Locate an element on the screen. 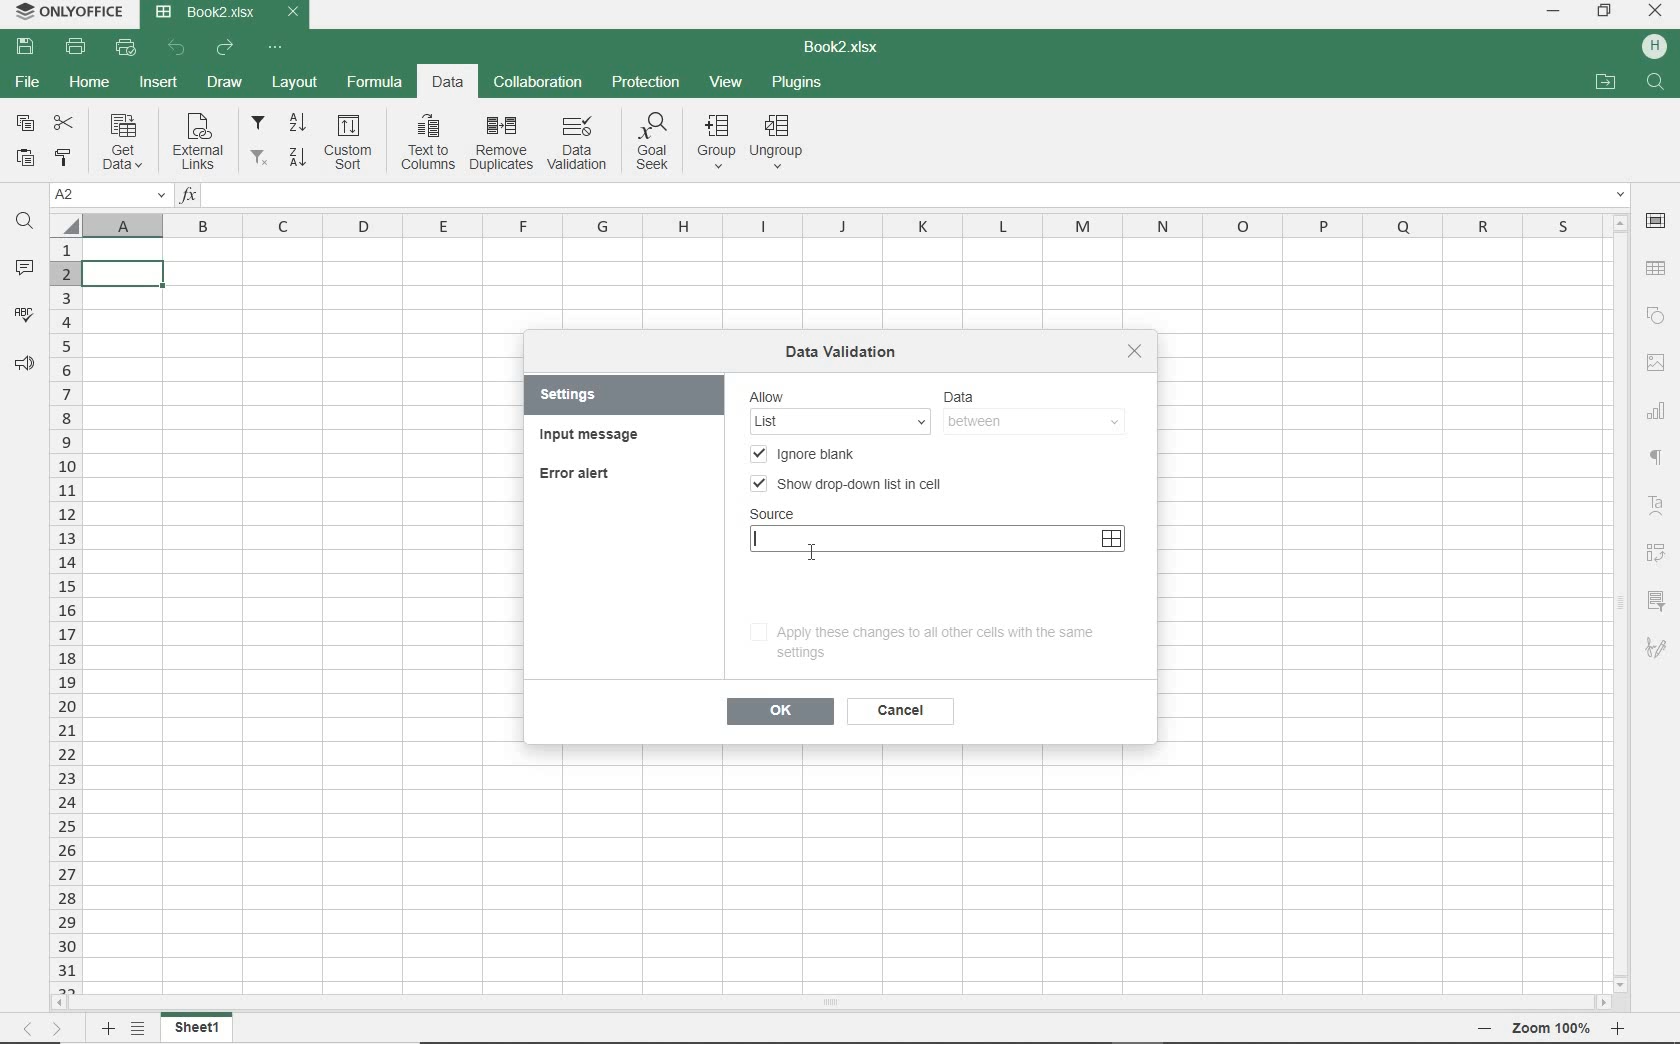 The width and height of the screenshot is (1680, 1044). REDO is located at coordinates (225, 49).